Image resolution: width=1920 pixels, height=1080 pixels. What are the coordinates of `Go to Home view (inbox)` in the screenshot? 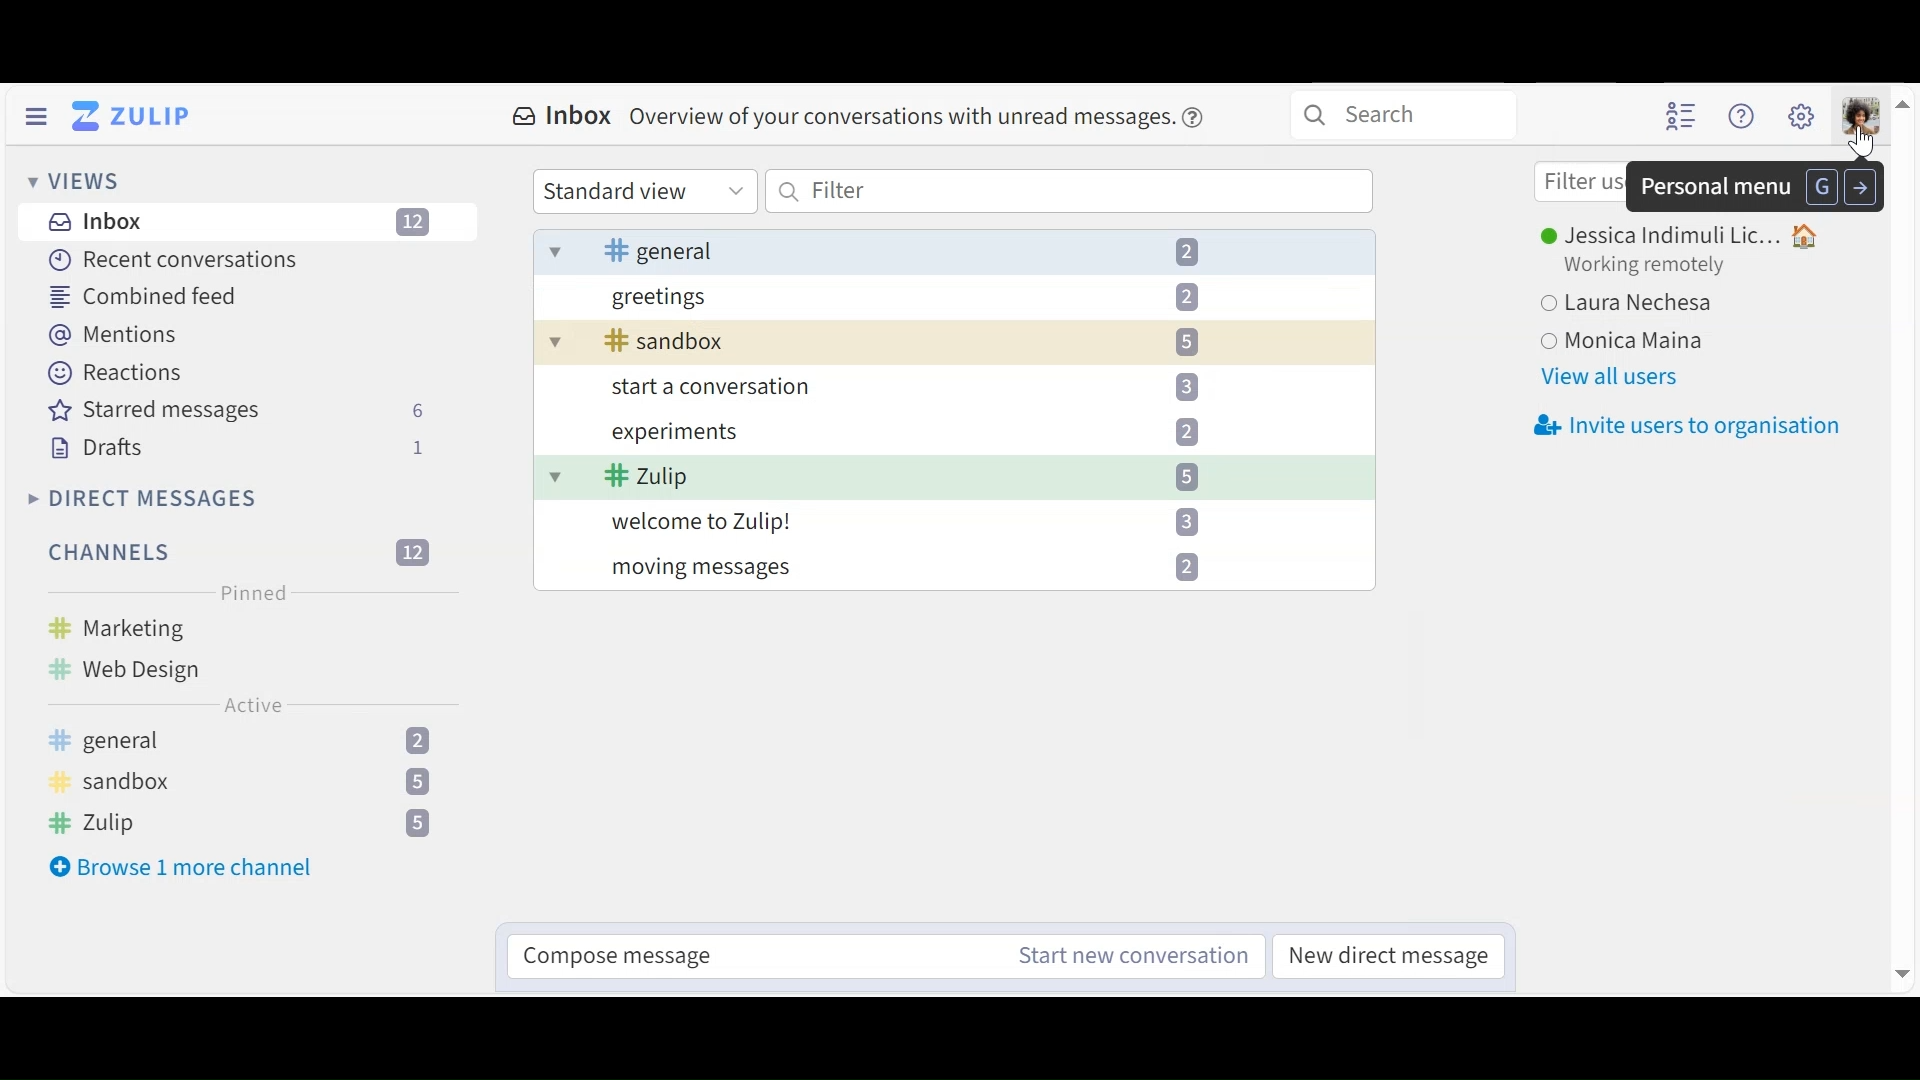 It's located at (136, 114).